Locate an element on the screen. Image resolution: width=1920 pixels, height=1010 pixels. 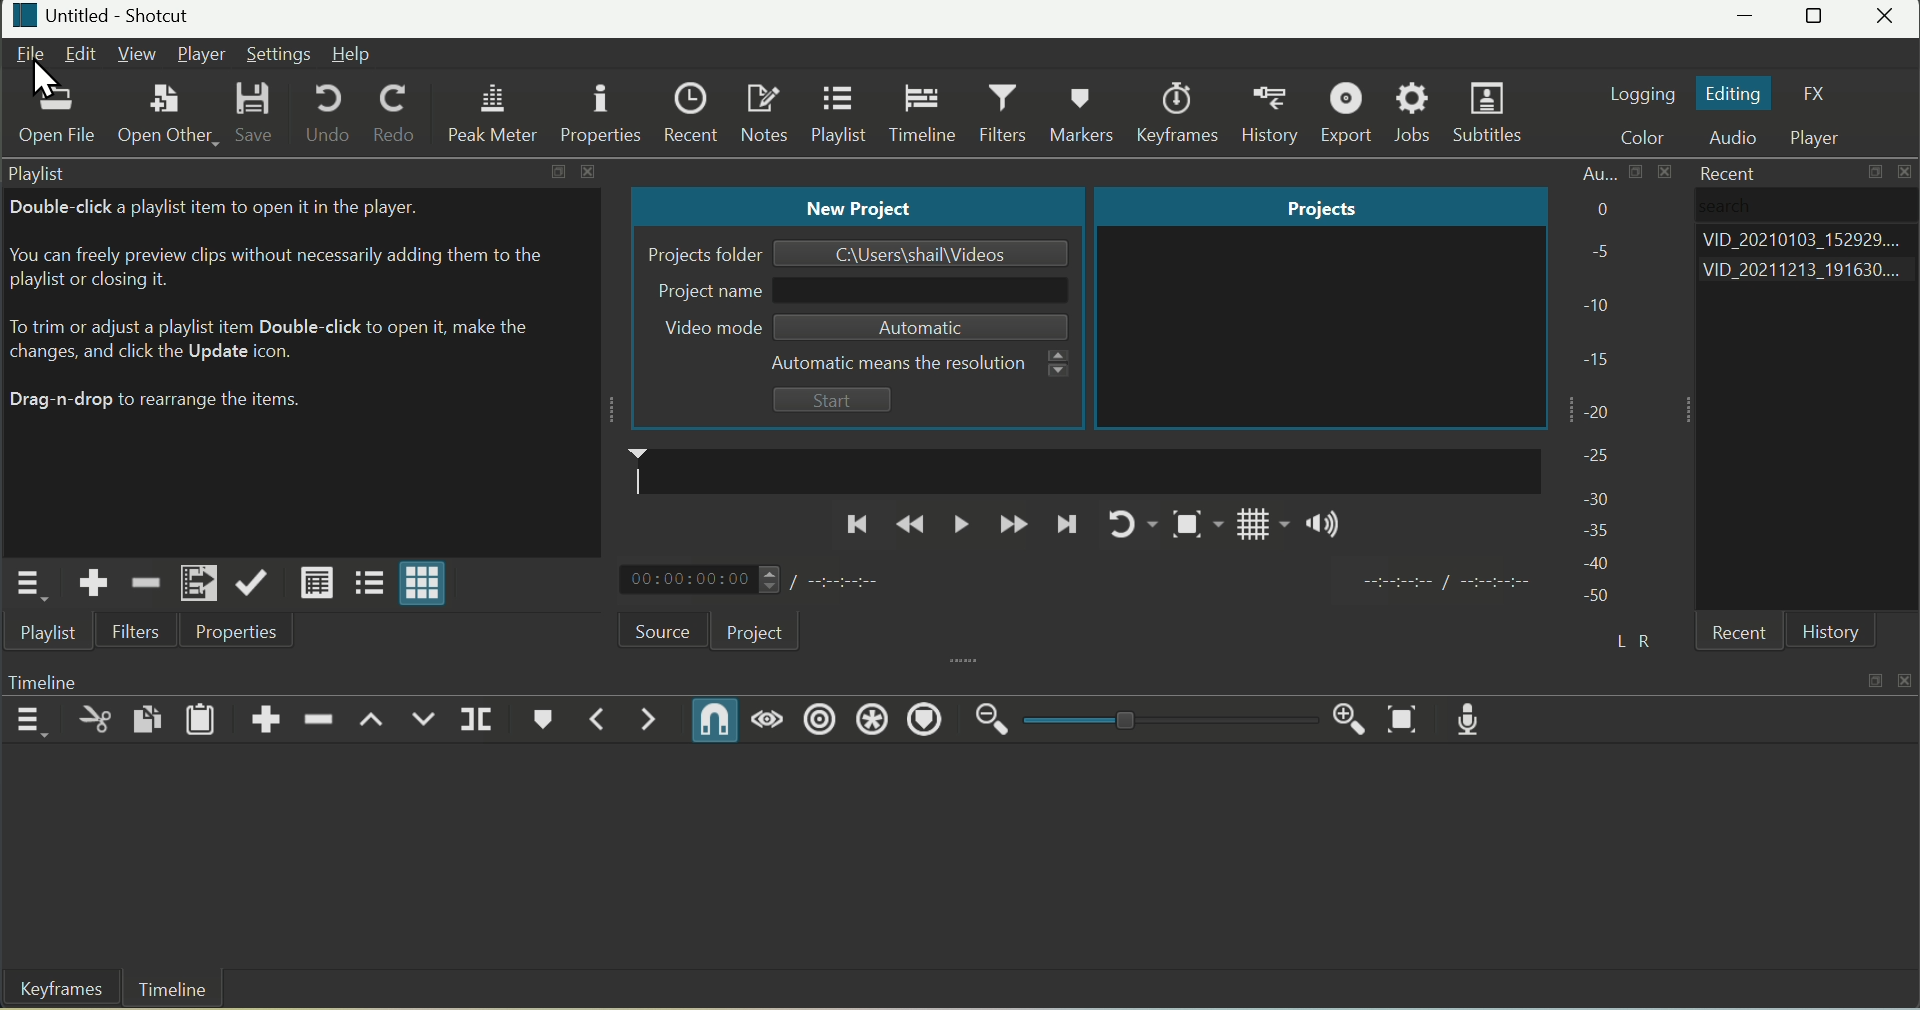
duration is located at coordinates (1442, 584).